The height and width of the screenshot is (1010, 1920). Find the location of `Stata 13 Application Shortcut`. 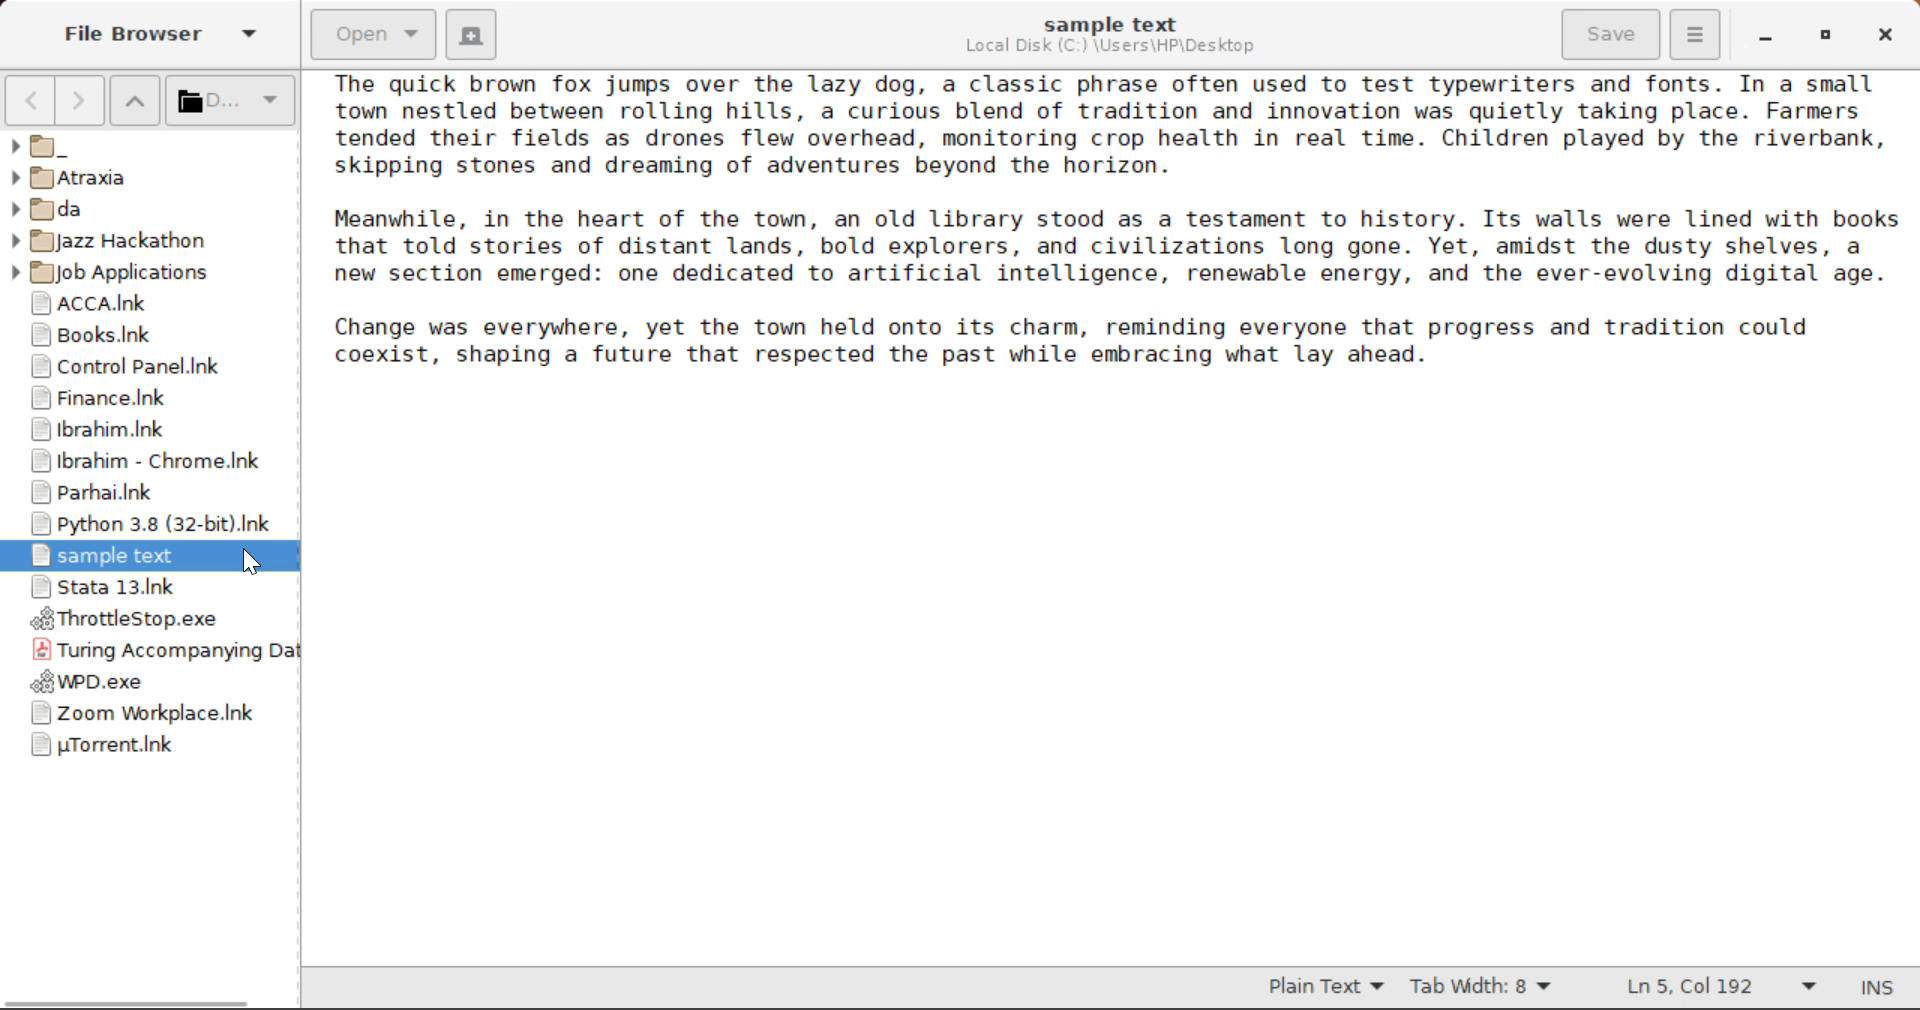

Stata 13 Application Shortcut is located at coordinates (149, 589).